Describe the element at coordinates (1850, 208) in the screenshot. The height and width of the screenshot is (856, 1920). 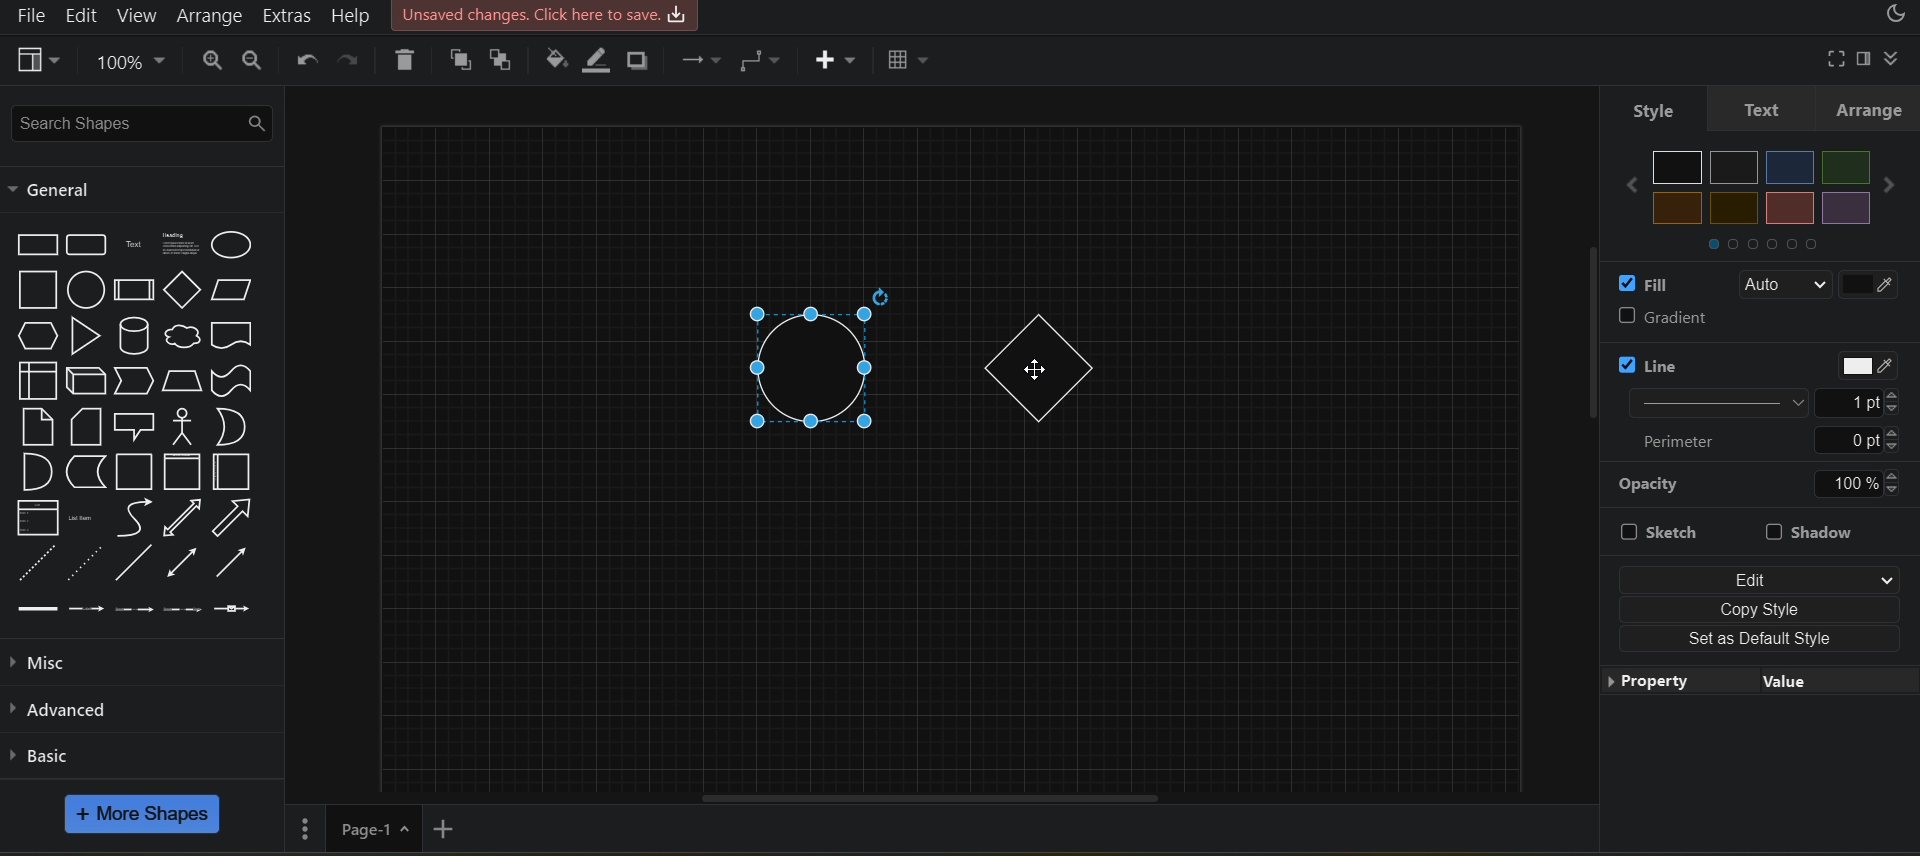
I see `` at that location.